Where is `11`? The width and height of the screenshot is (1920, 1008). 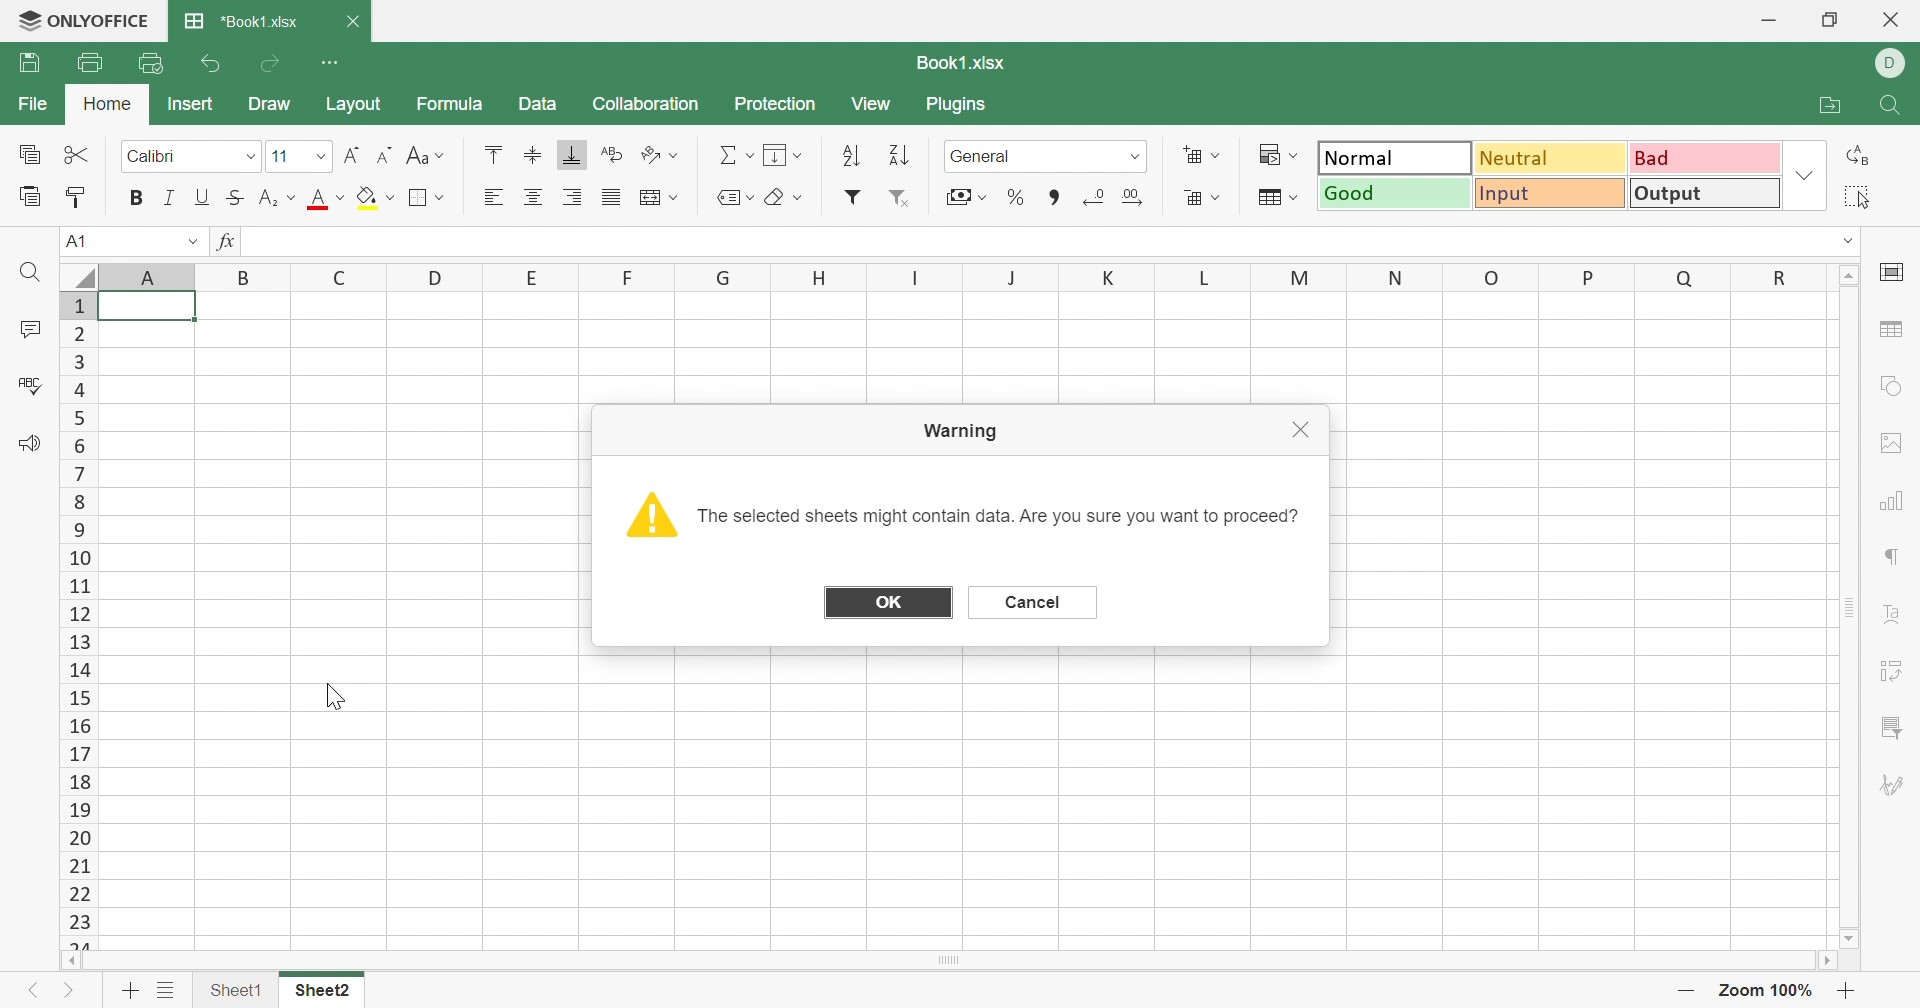 11 is located at coordinates (280, 156).